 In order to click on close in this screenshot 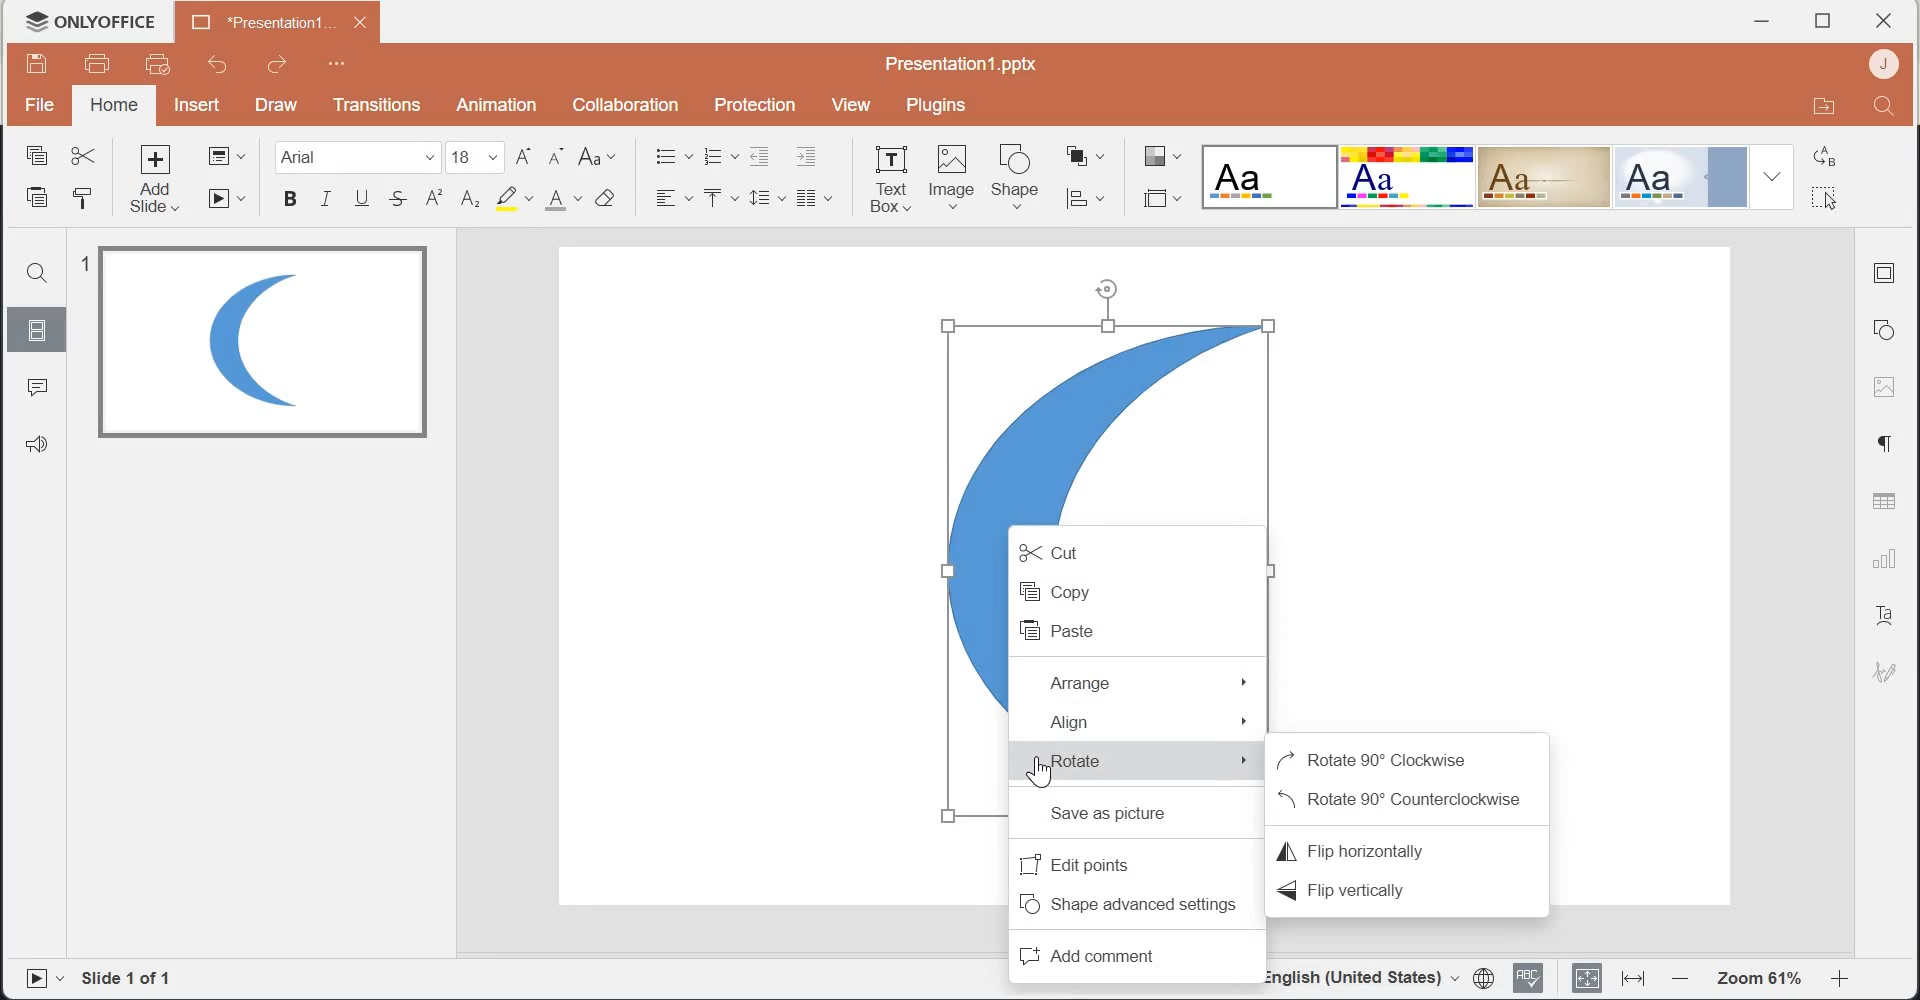, I will do `click(360, 21)`.